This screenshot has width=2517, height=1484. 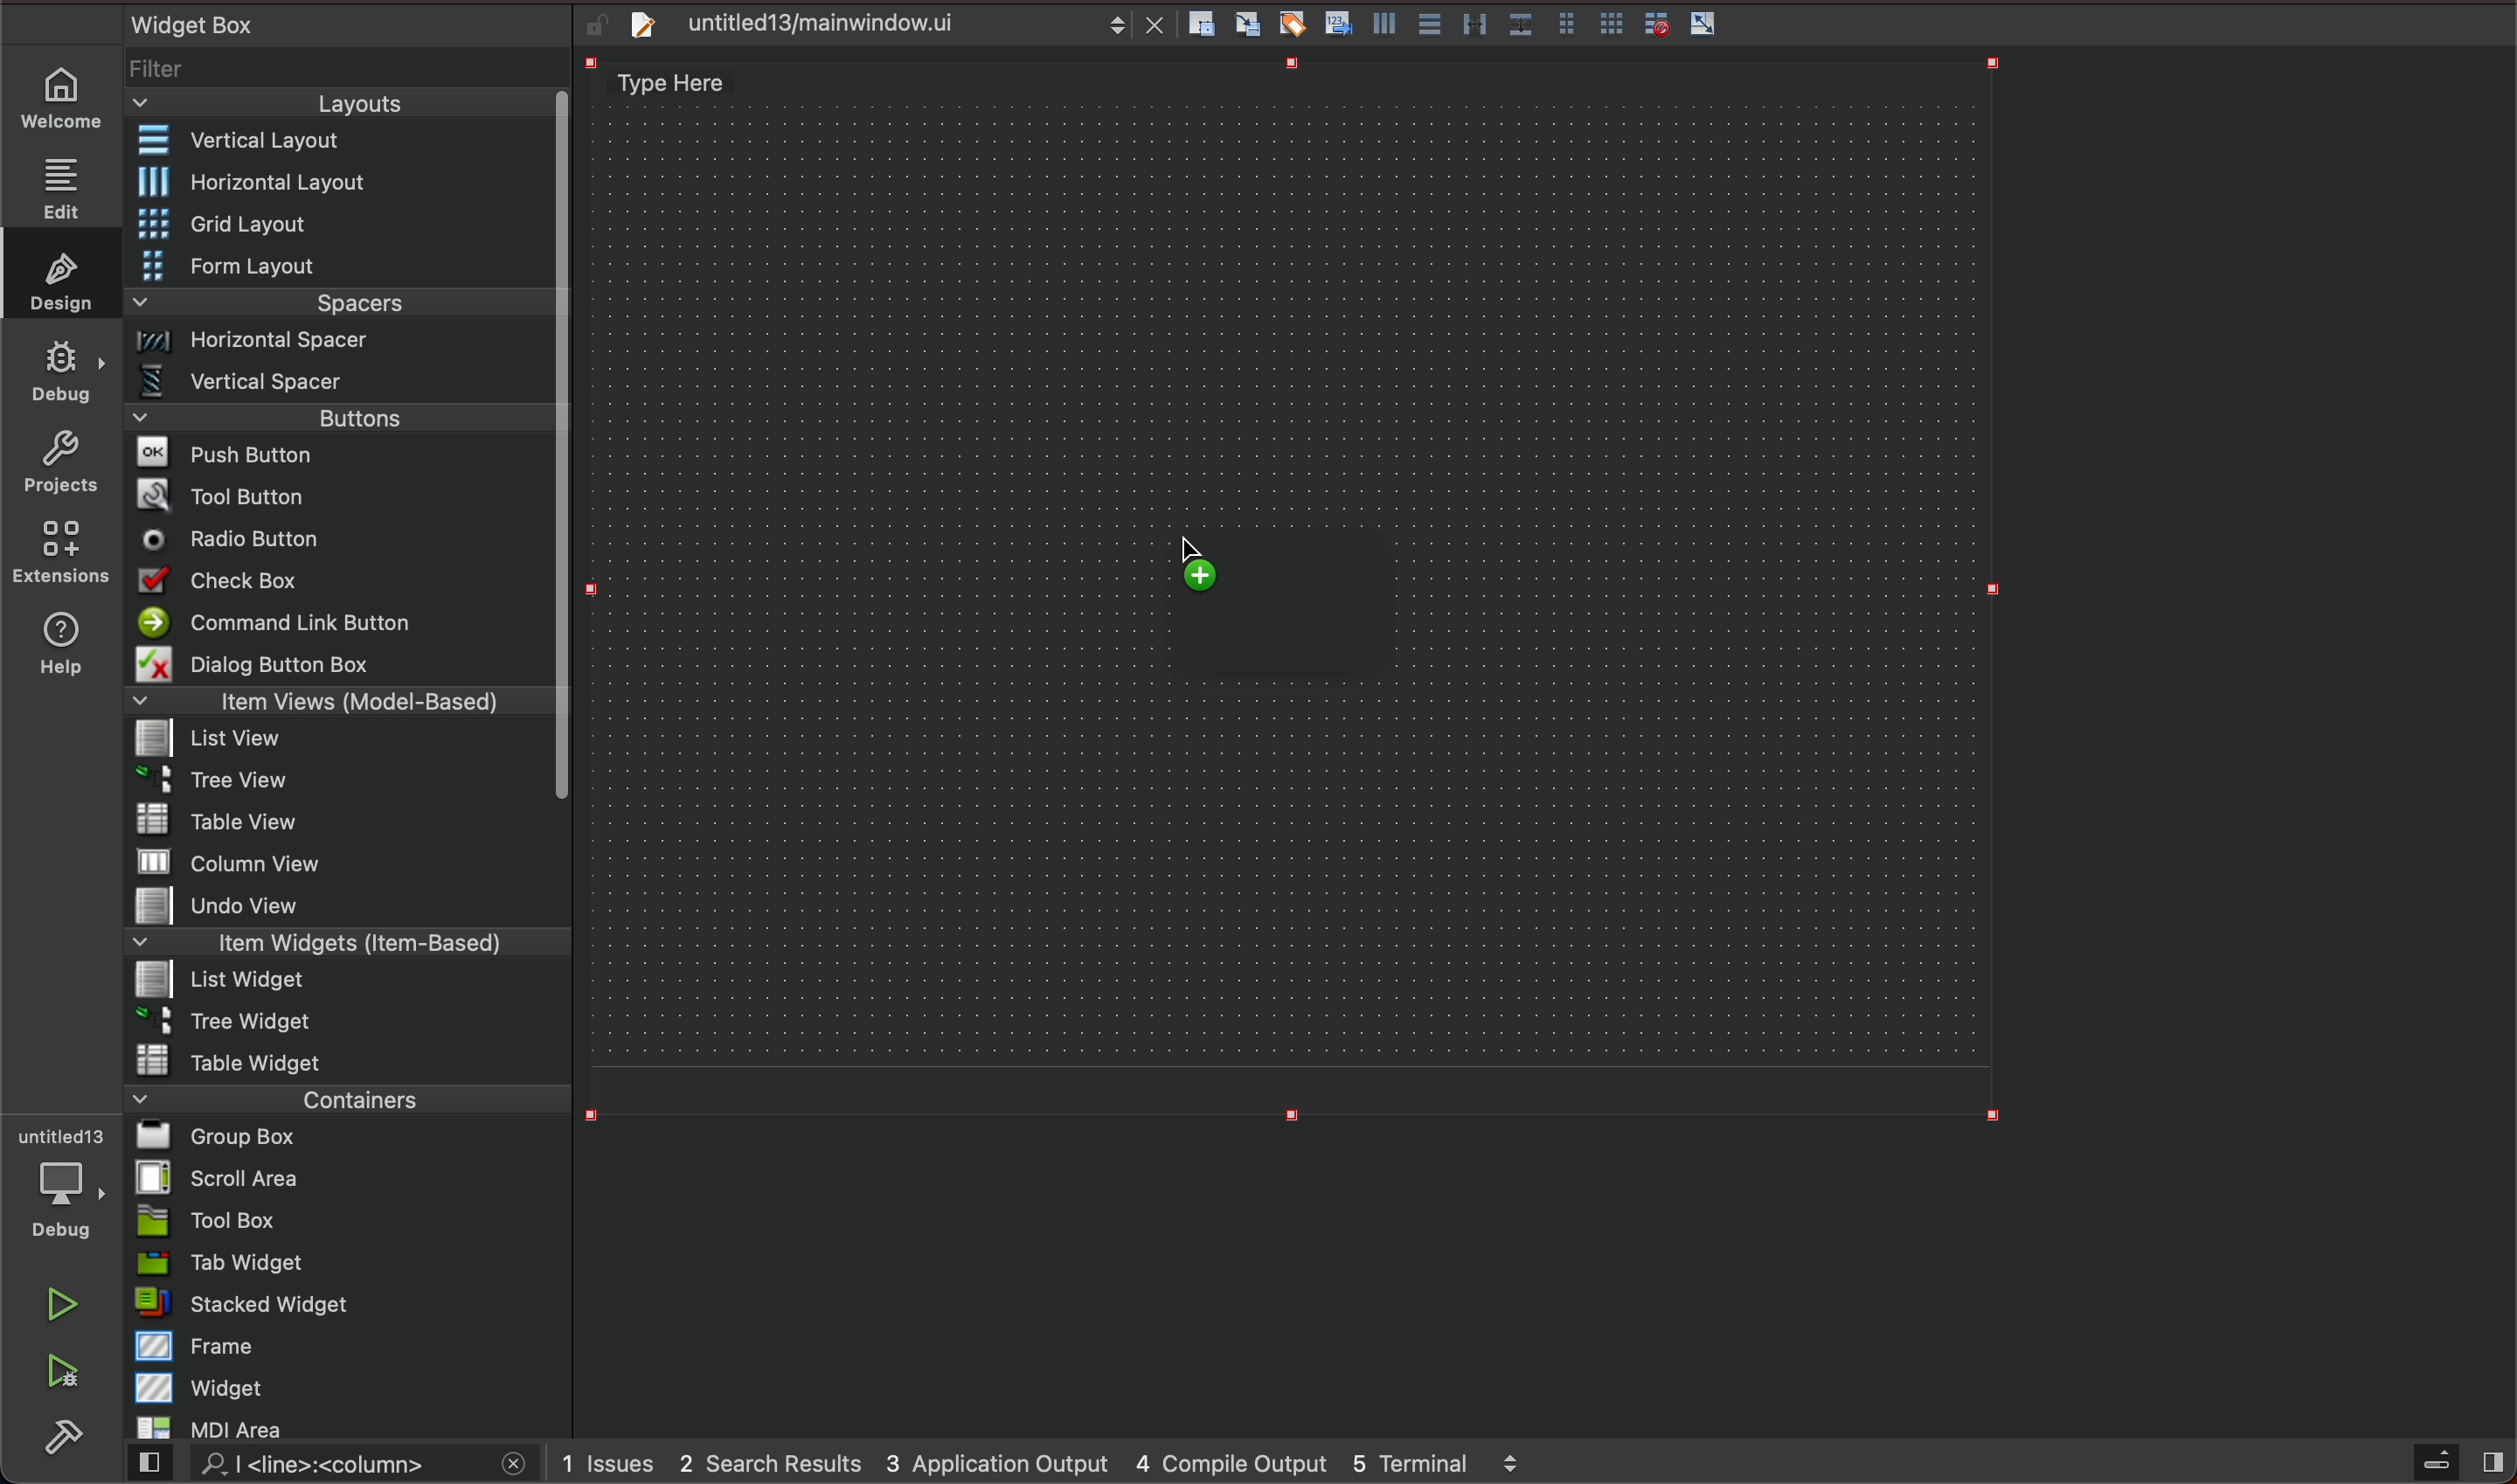 I want to click on , so click(x=1614, y=24).